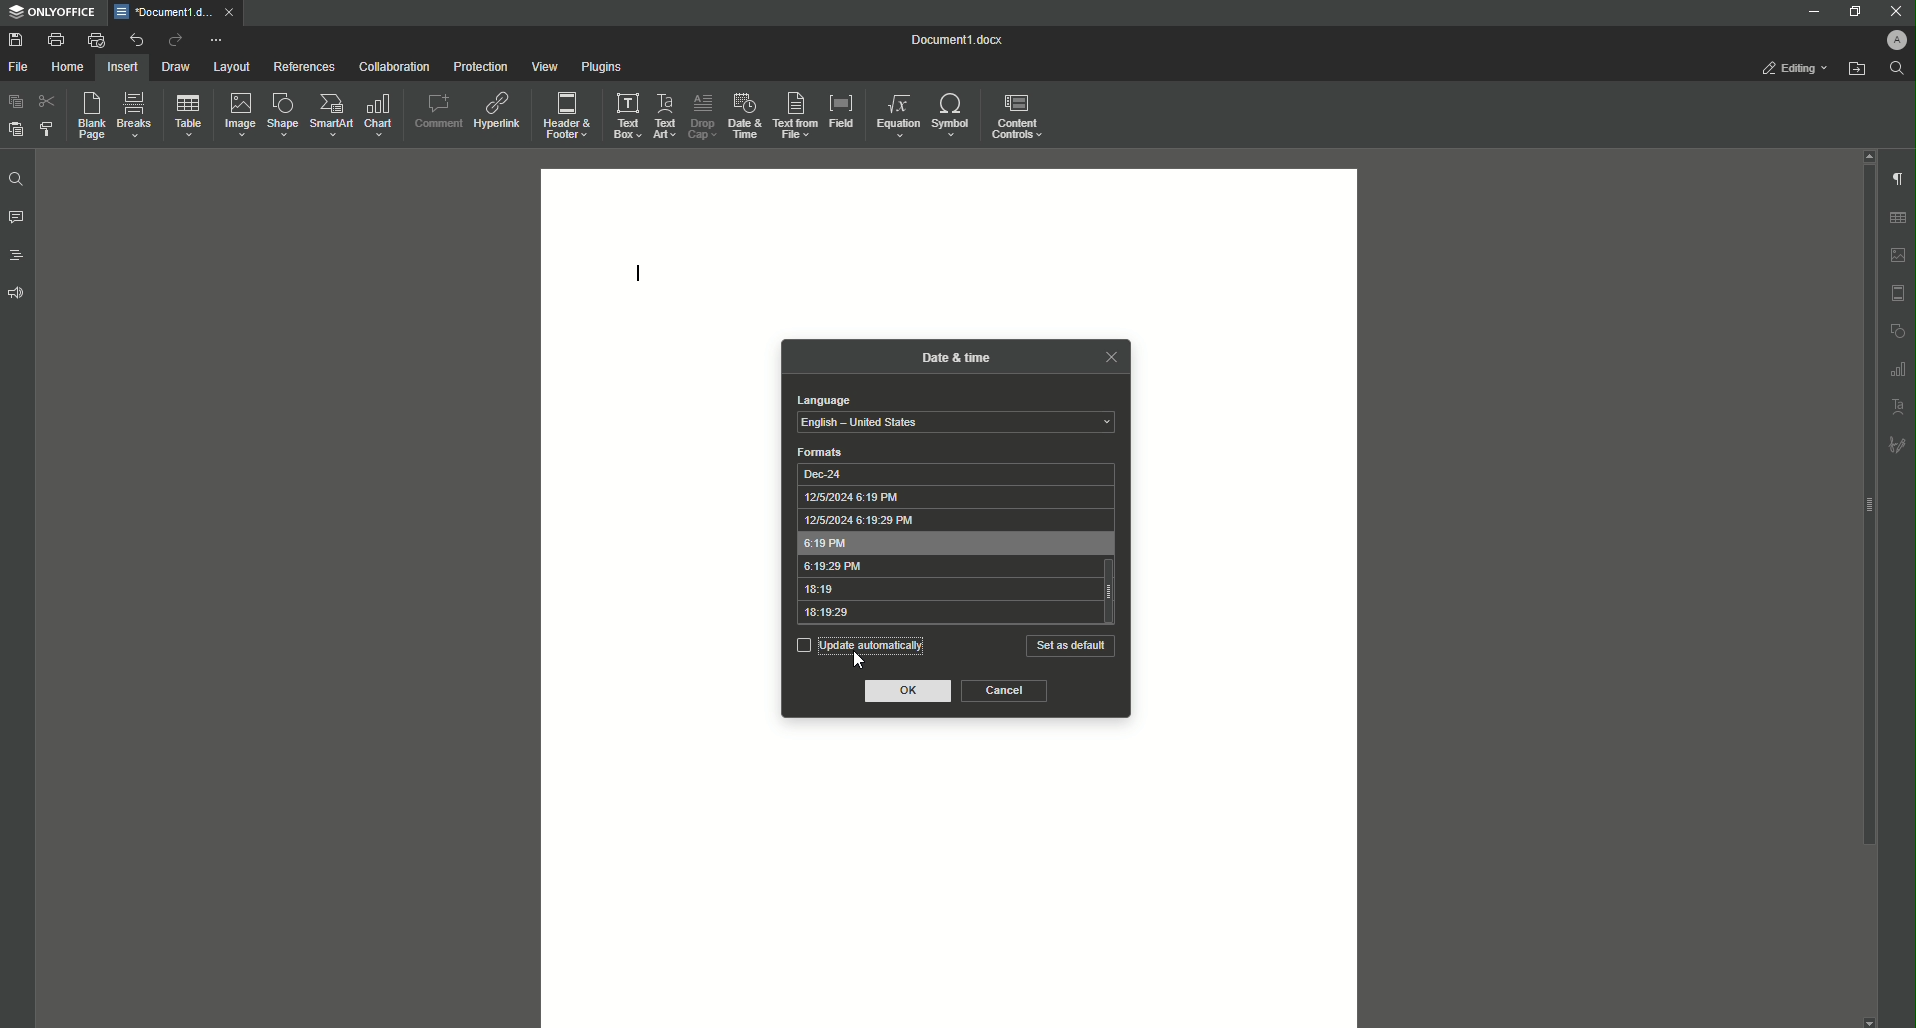  I want to click on Date and Time, so click(742, 114).